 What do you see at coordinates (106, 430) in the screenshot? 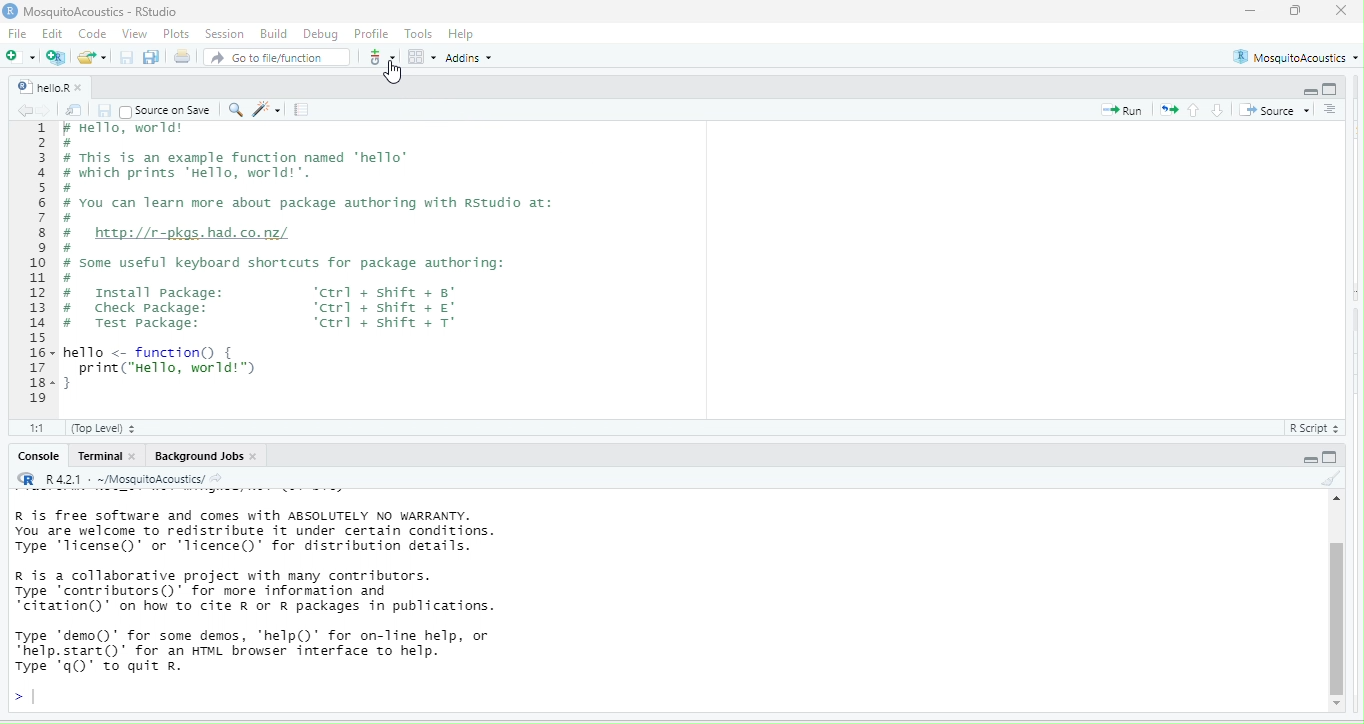
I see `(Top Level) ` at bounding box center [106, 430].